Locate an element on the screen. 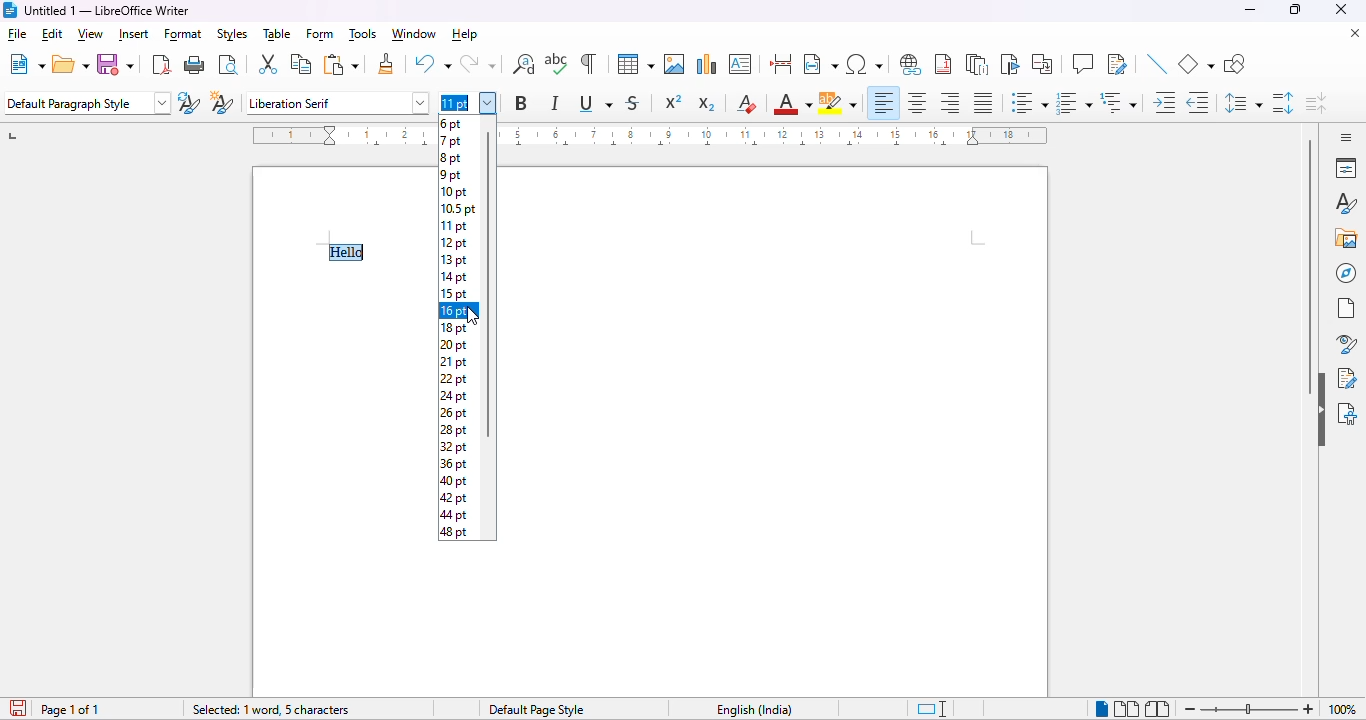  insert endnote is located at coordinates (978, 66).